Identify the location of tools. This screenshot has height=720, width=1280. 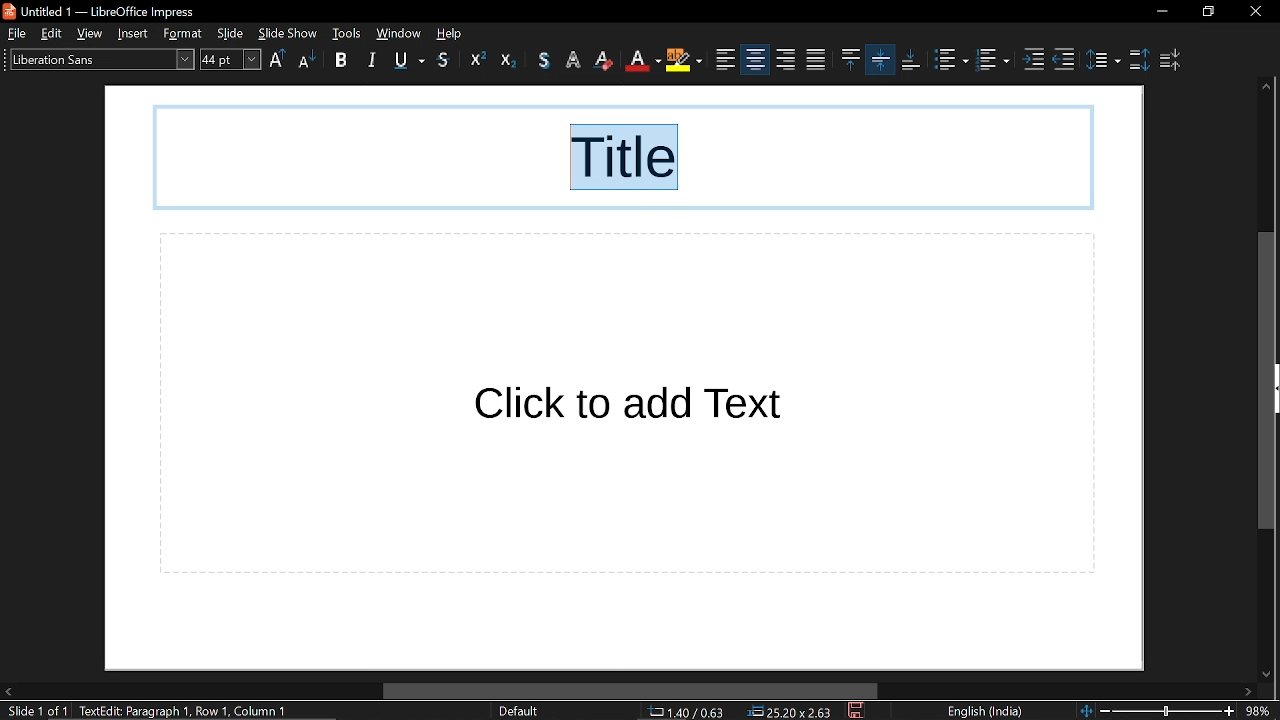
(347, 33).